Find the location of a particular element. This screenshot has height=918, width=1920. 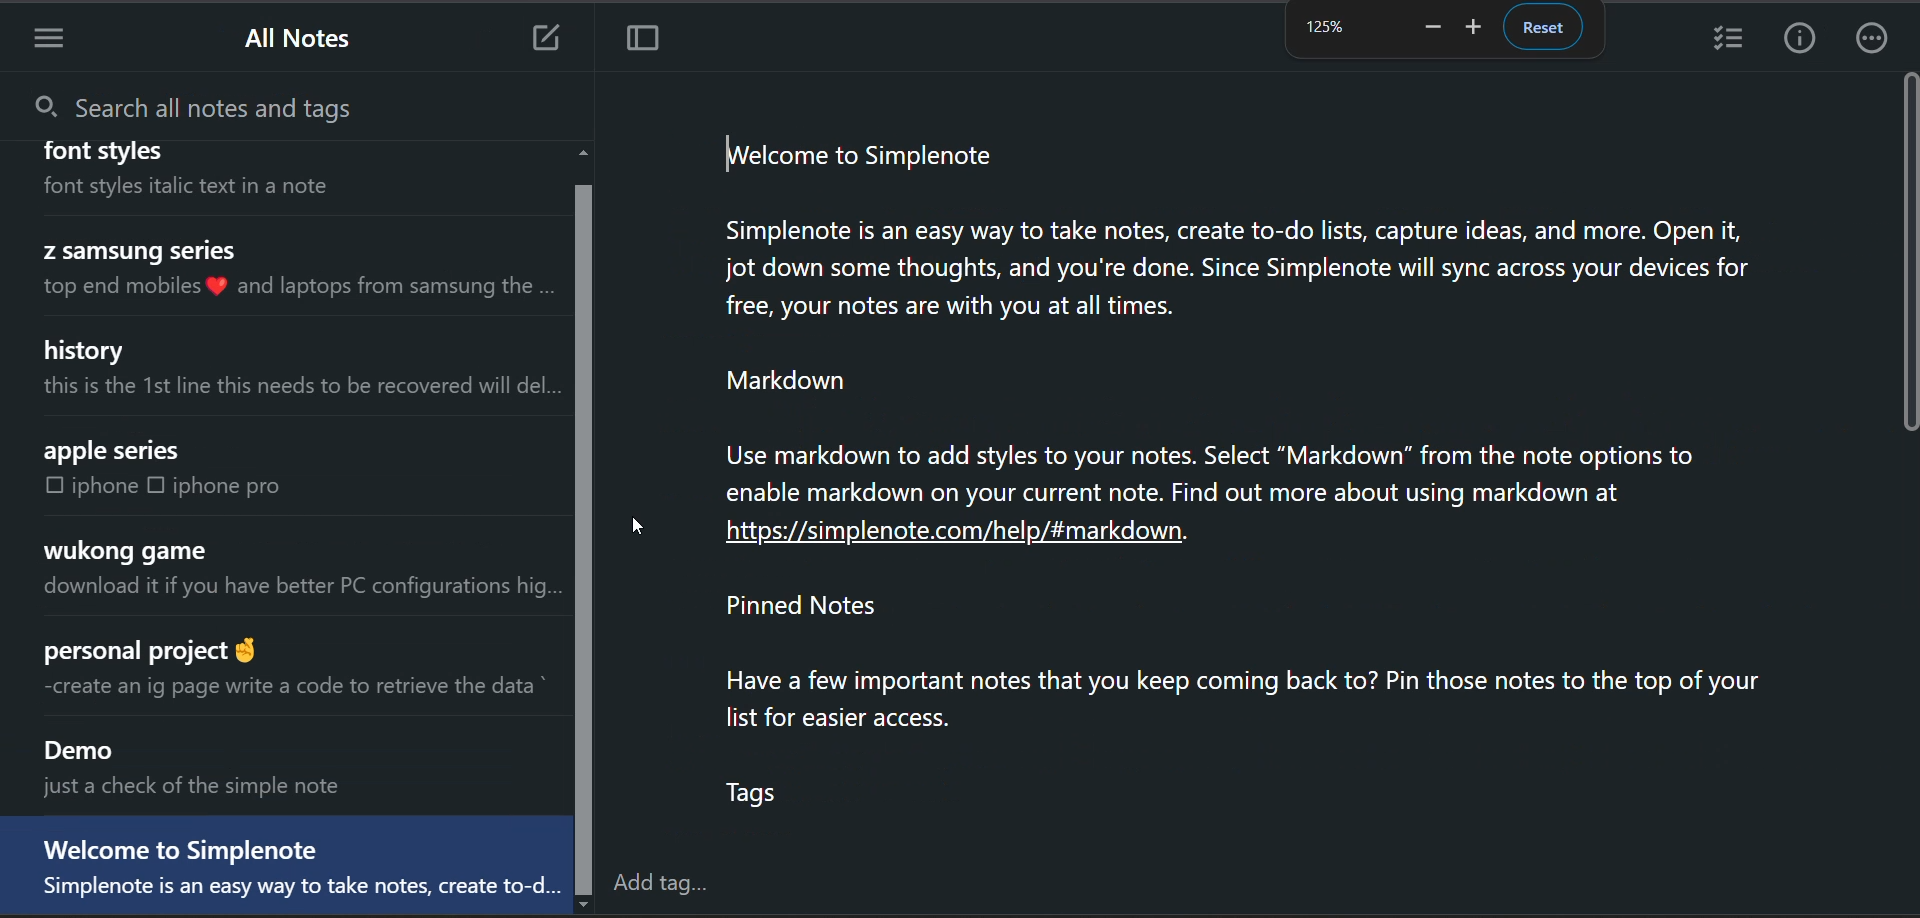

zoom in is located at coordinates (1479, 30).